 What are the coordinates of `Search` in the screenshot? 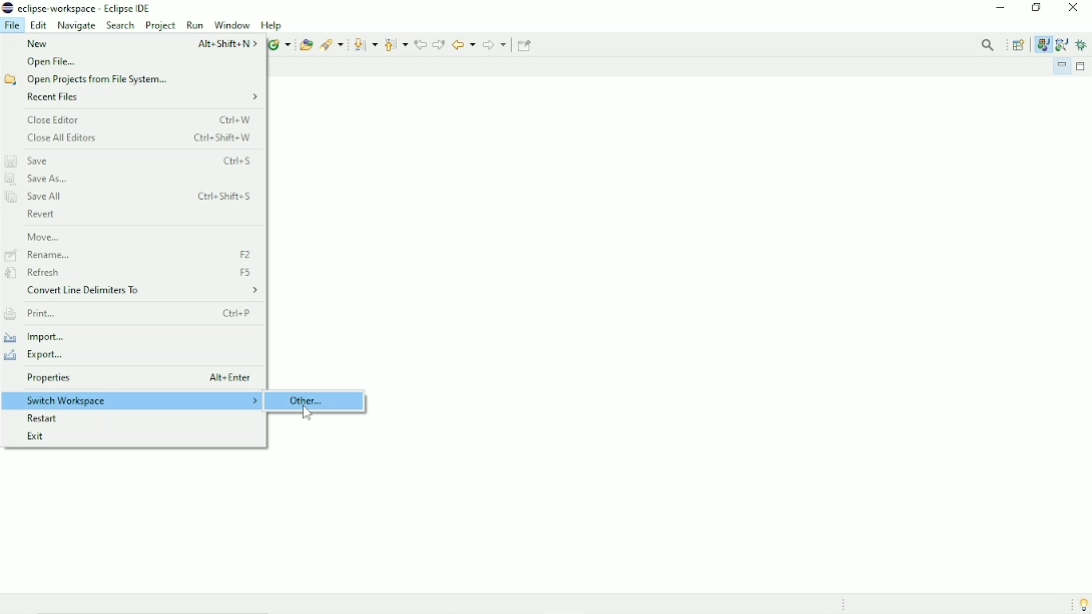 It's located at (120, 26).